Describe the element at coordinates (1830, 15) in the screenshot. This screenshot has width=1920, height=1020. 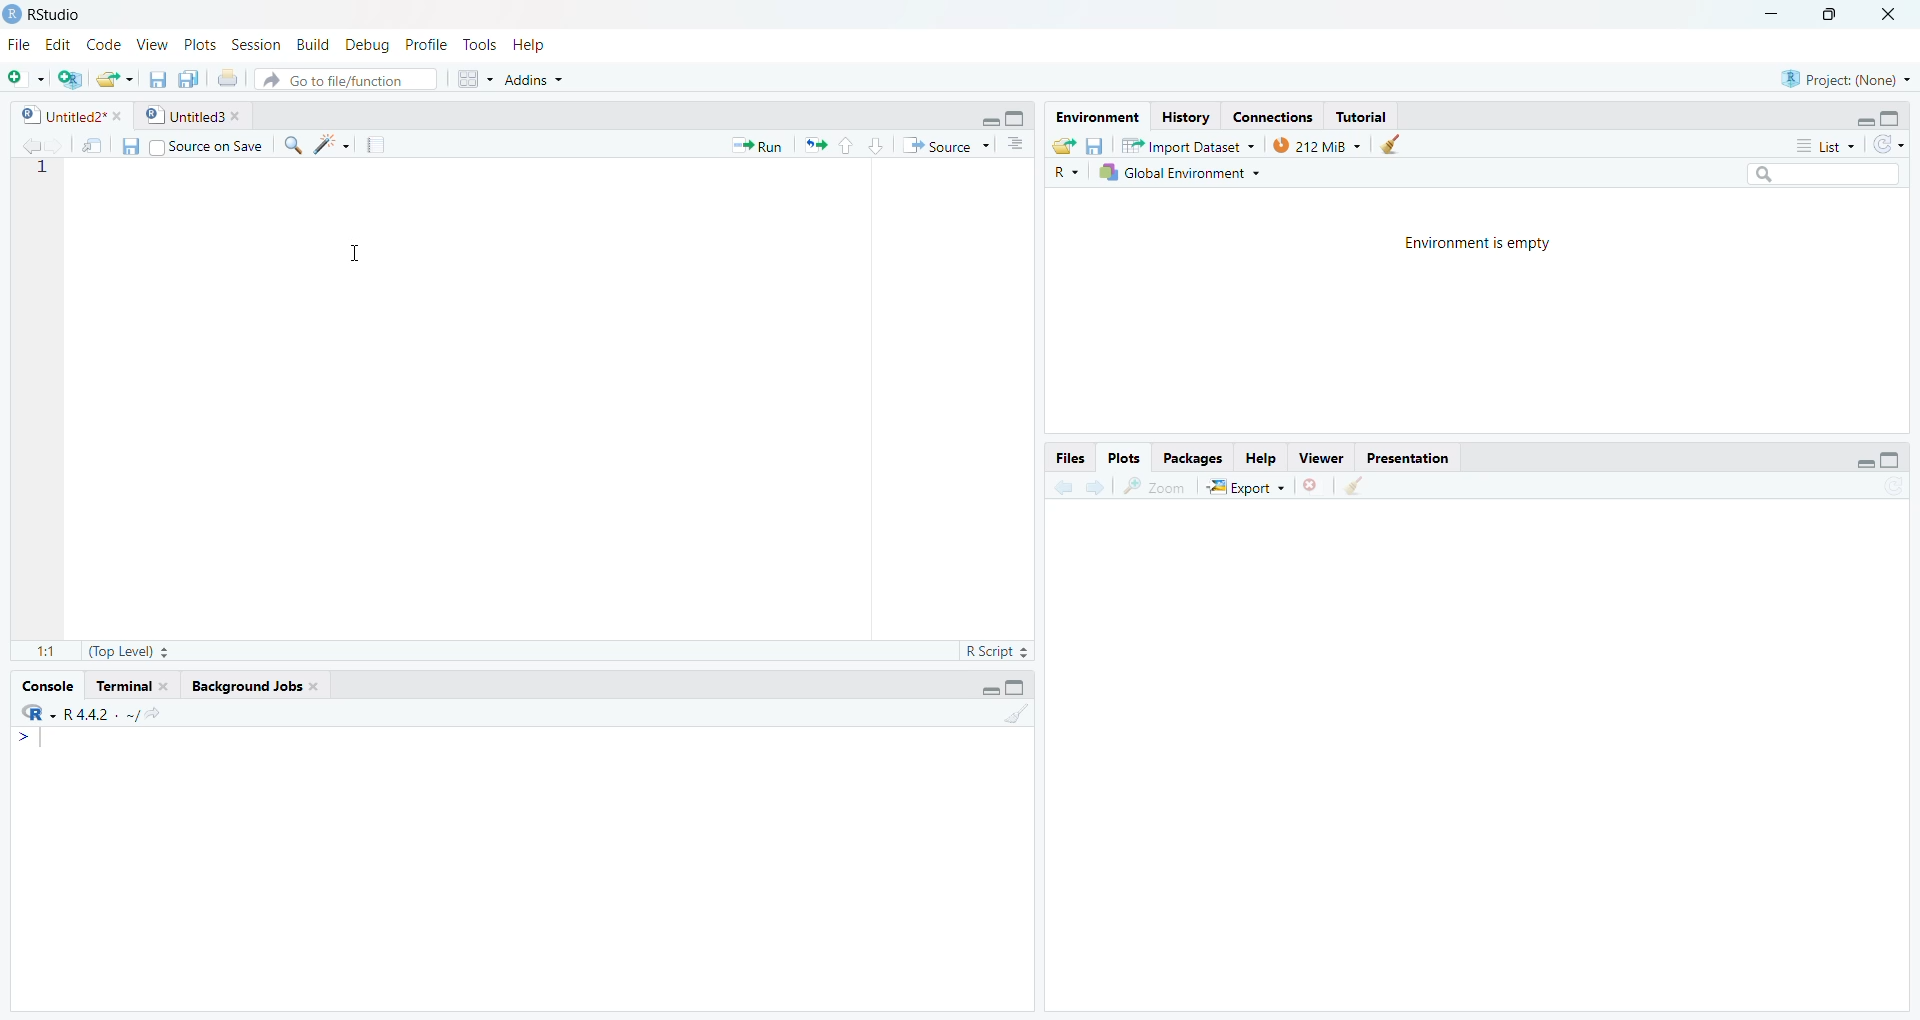
I see `maximize` at that location.